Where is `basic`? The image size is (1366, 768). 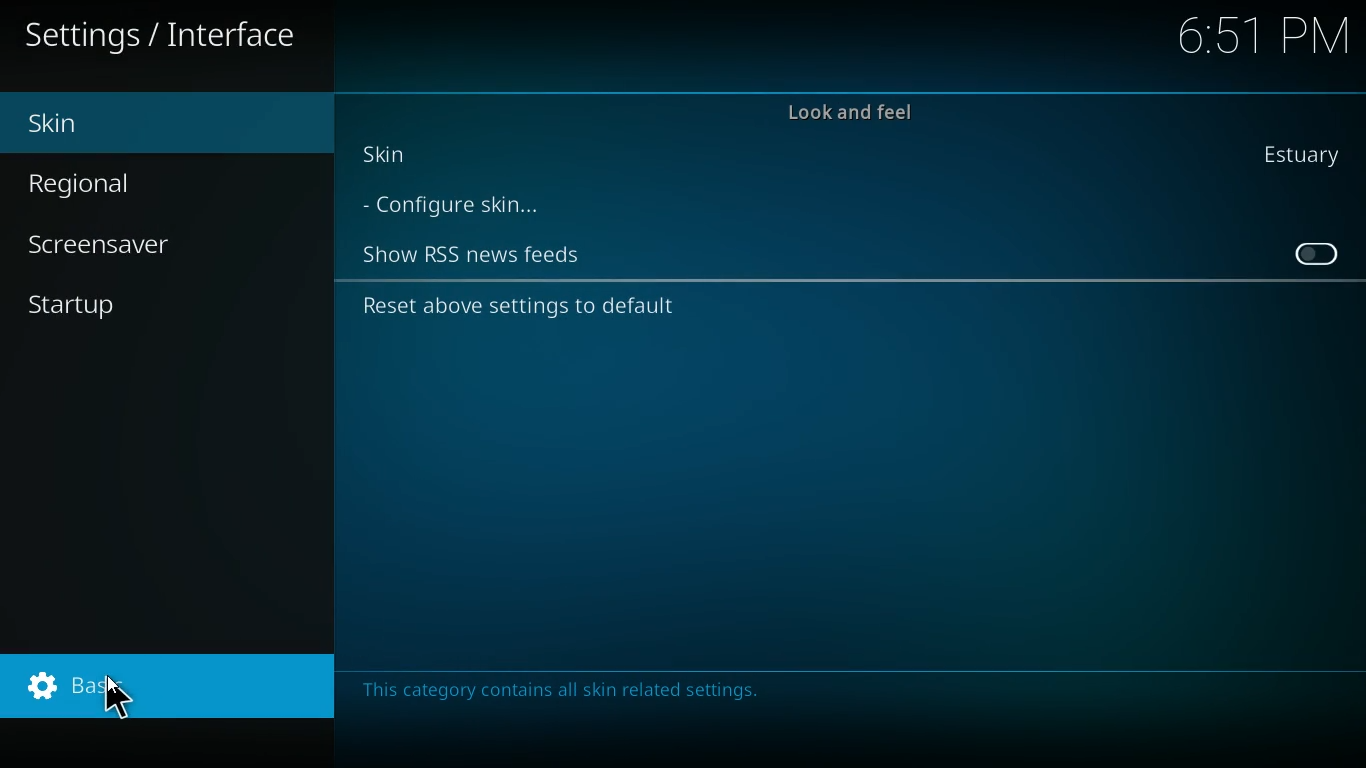 basic is located at coordinates (169, 686).